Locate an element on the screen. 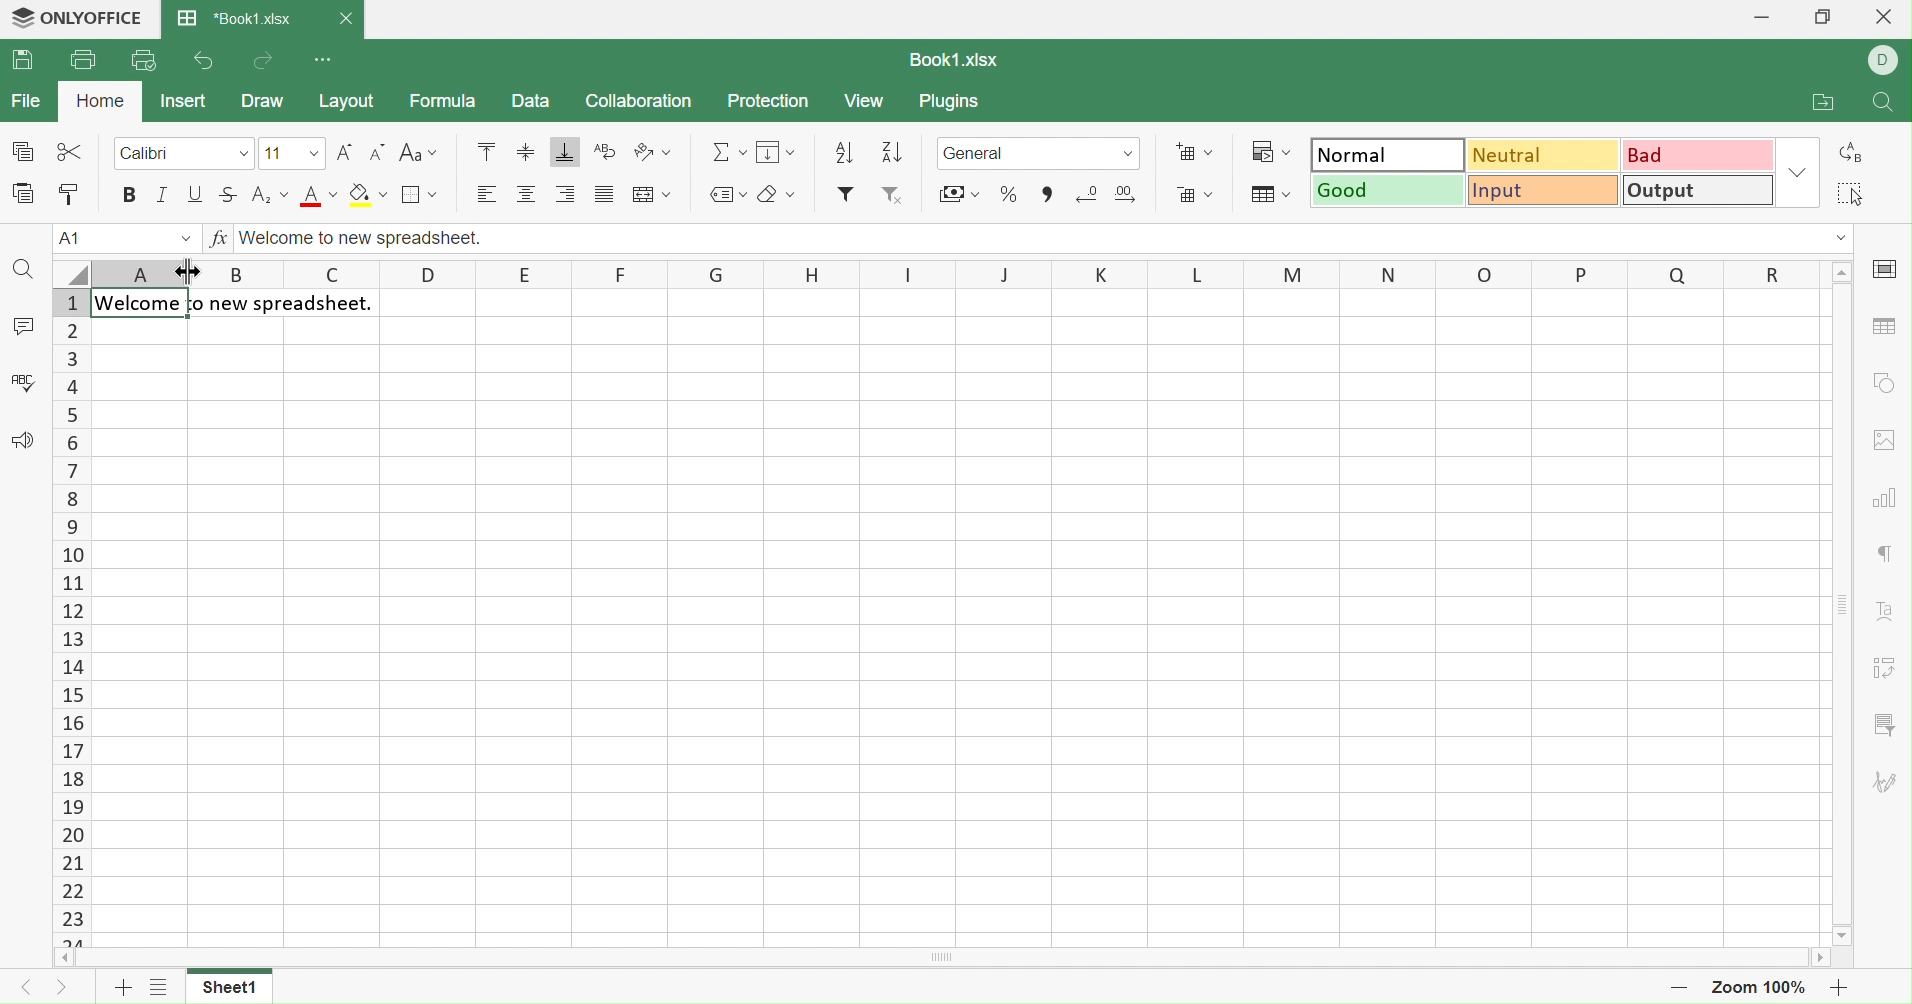  Align Right is located at coordinates (570, 194).